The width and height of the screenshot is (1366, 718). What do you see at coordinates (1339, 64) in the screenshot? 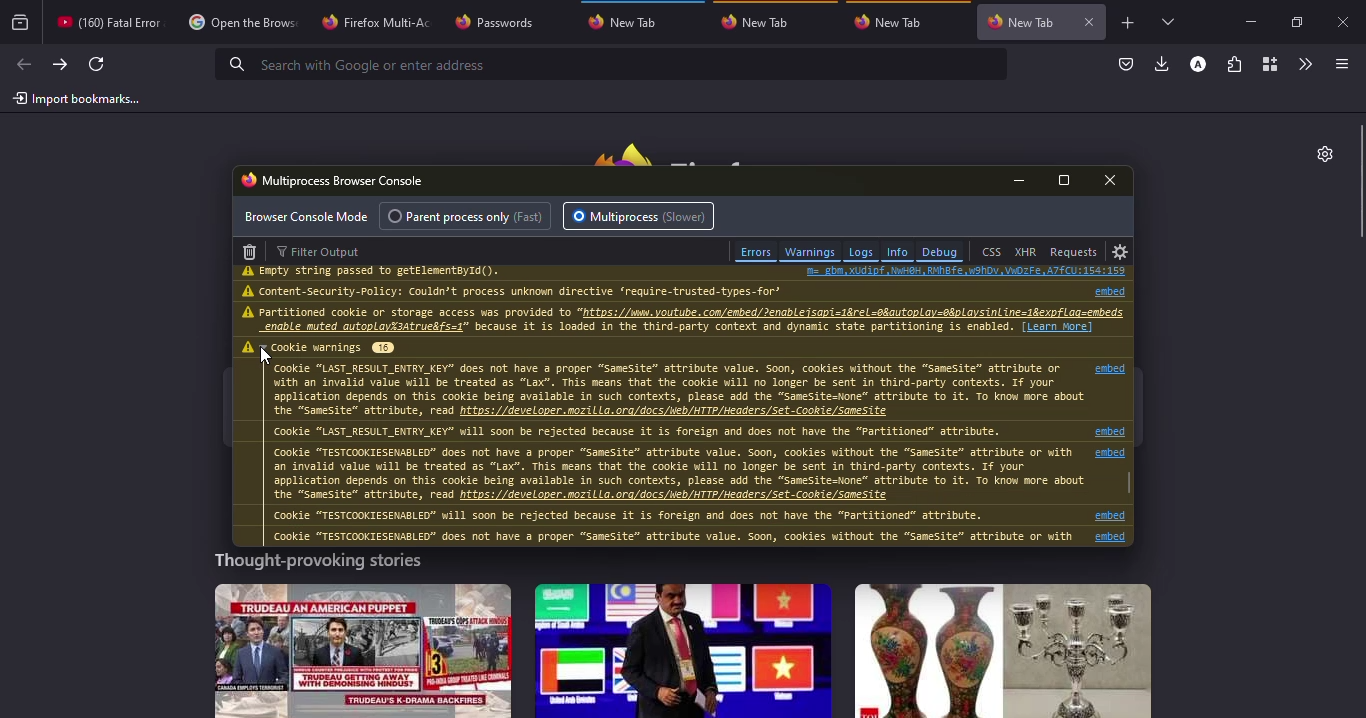
I see `options` at bounding box center [1339, 64].